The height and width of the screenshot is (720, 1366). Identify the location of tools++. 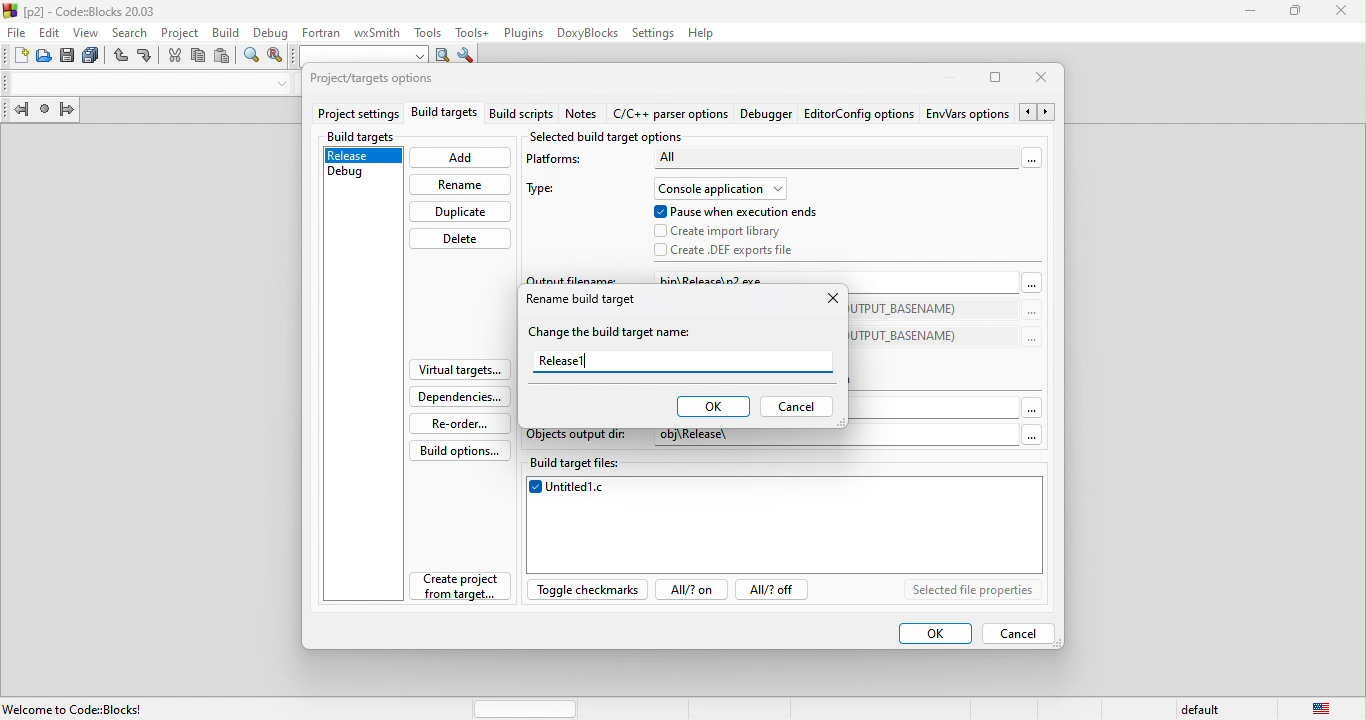
(473, 32).